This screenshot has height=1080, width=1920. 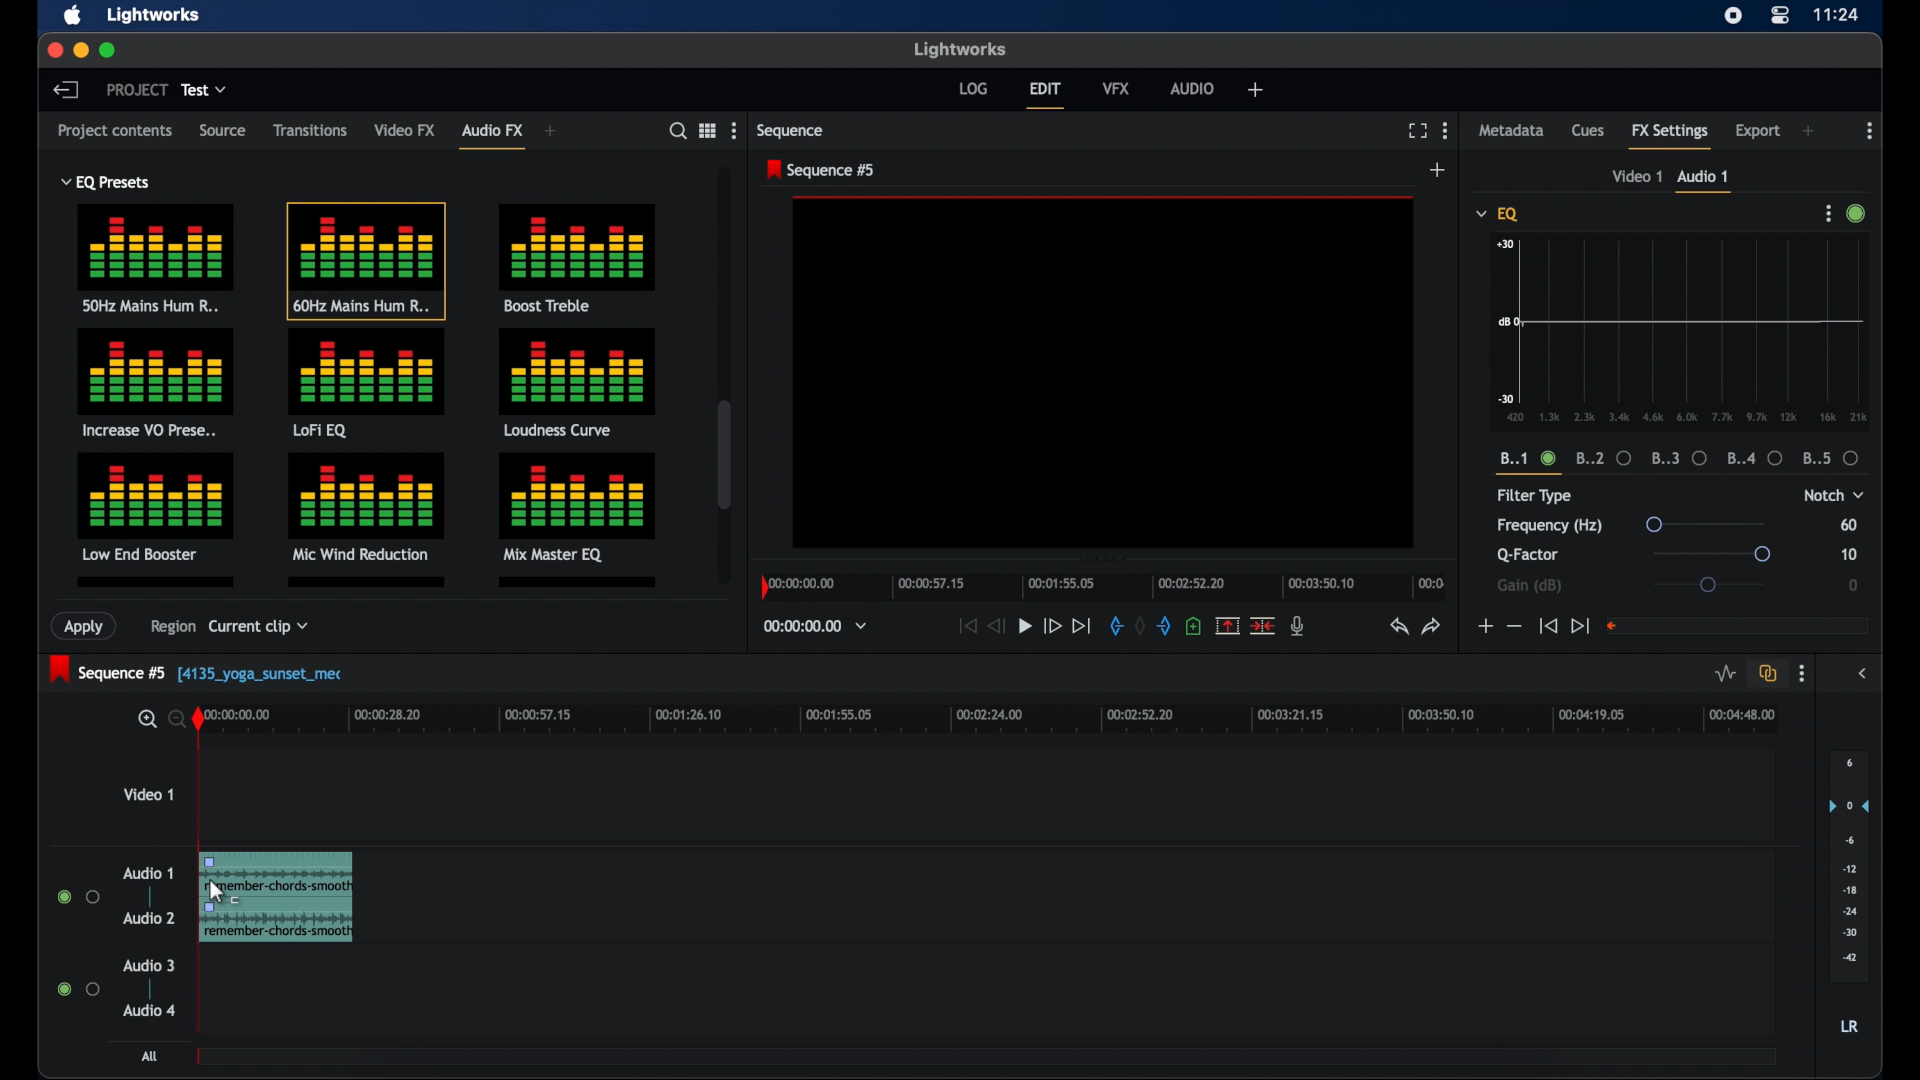 What do you see at coordinates (1139, 624) in the screenshot?
I see `clear marks` at bounding box center [1139, 624].